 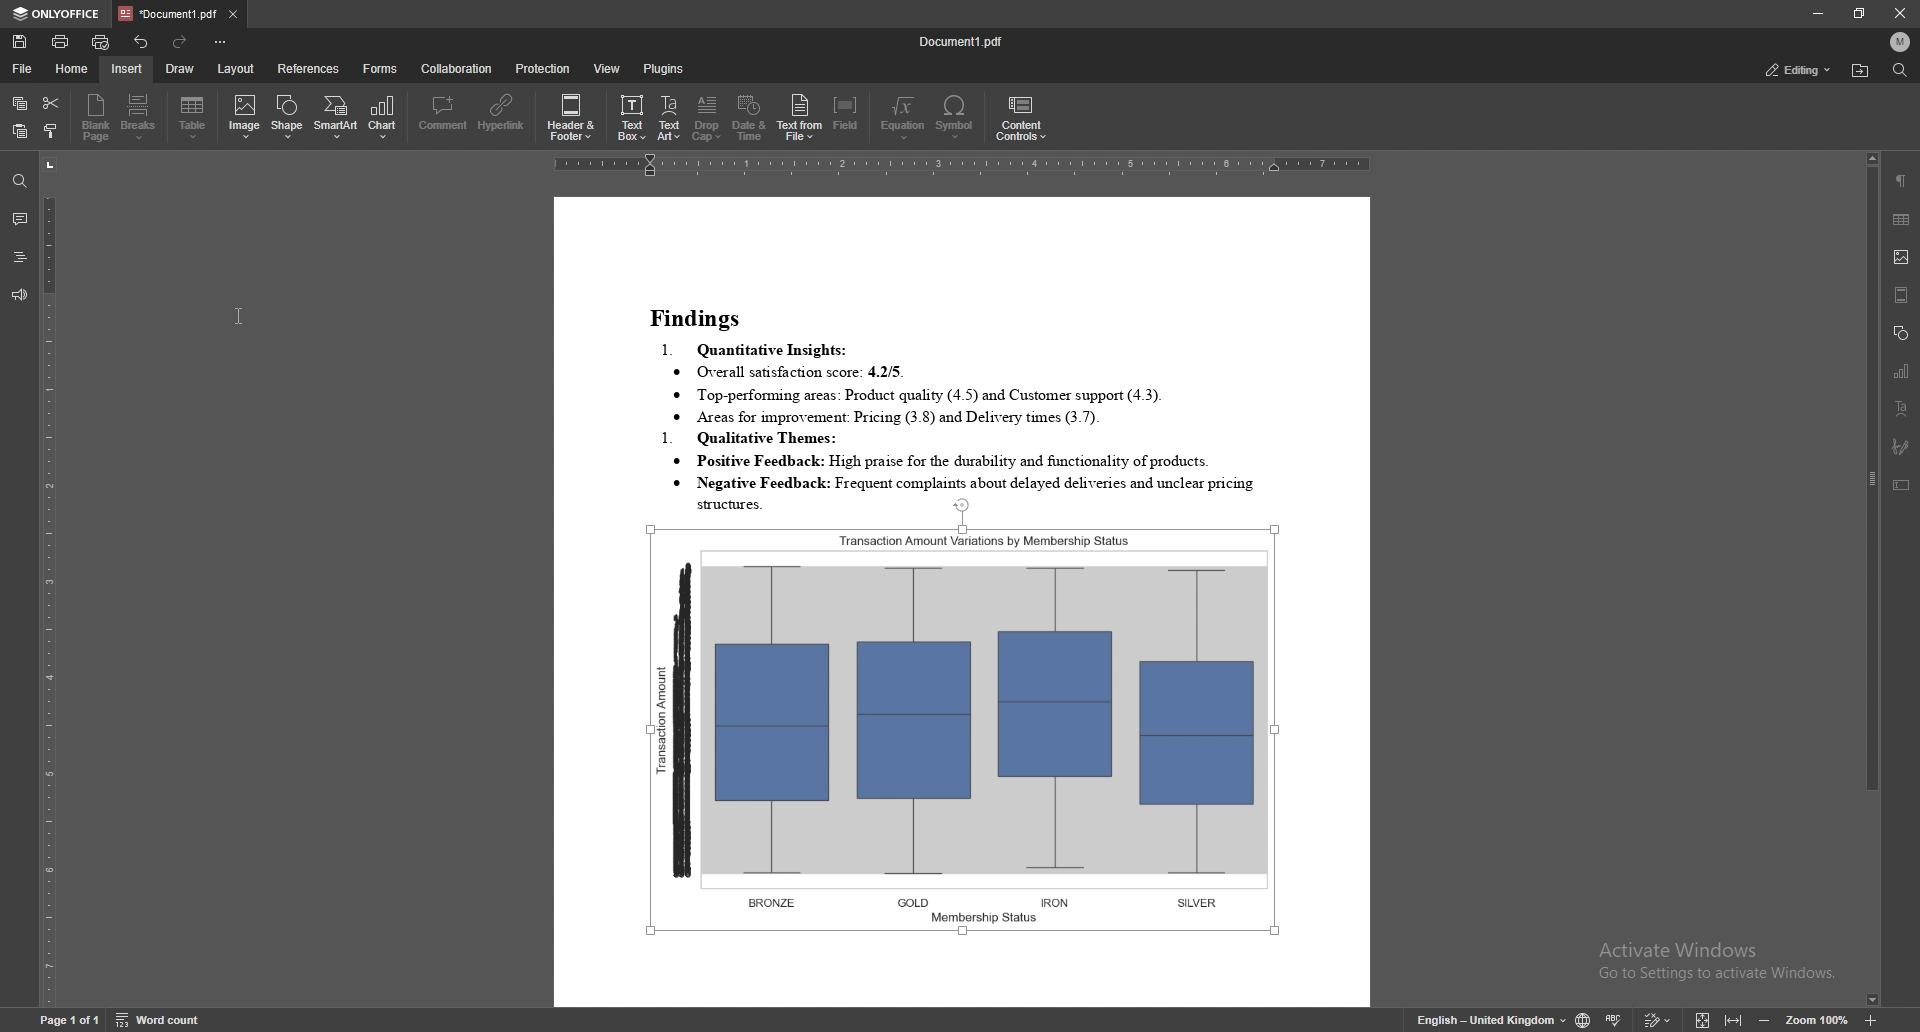 I want to click on insert, so click(x=125, y=68).